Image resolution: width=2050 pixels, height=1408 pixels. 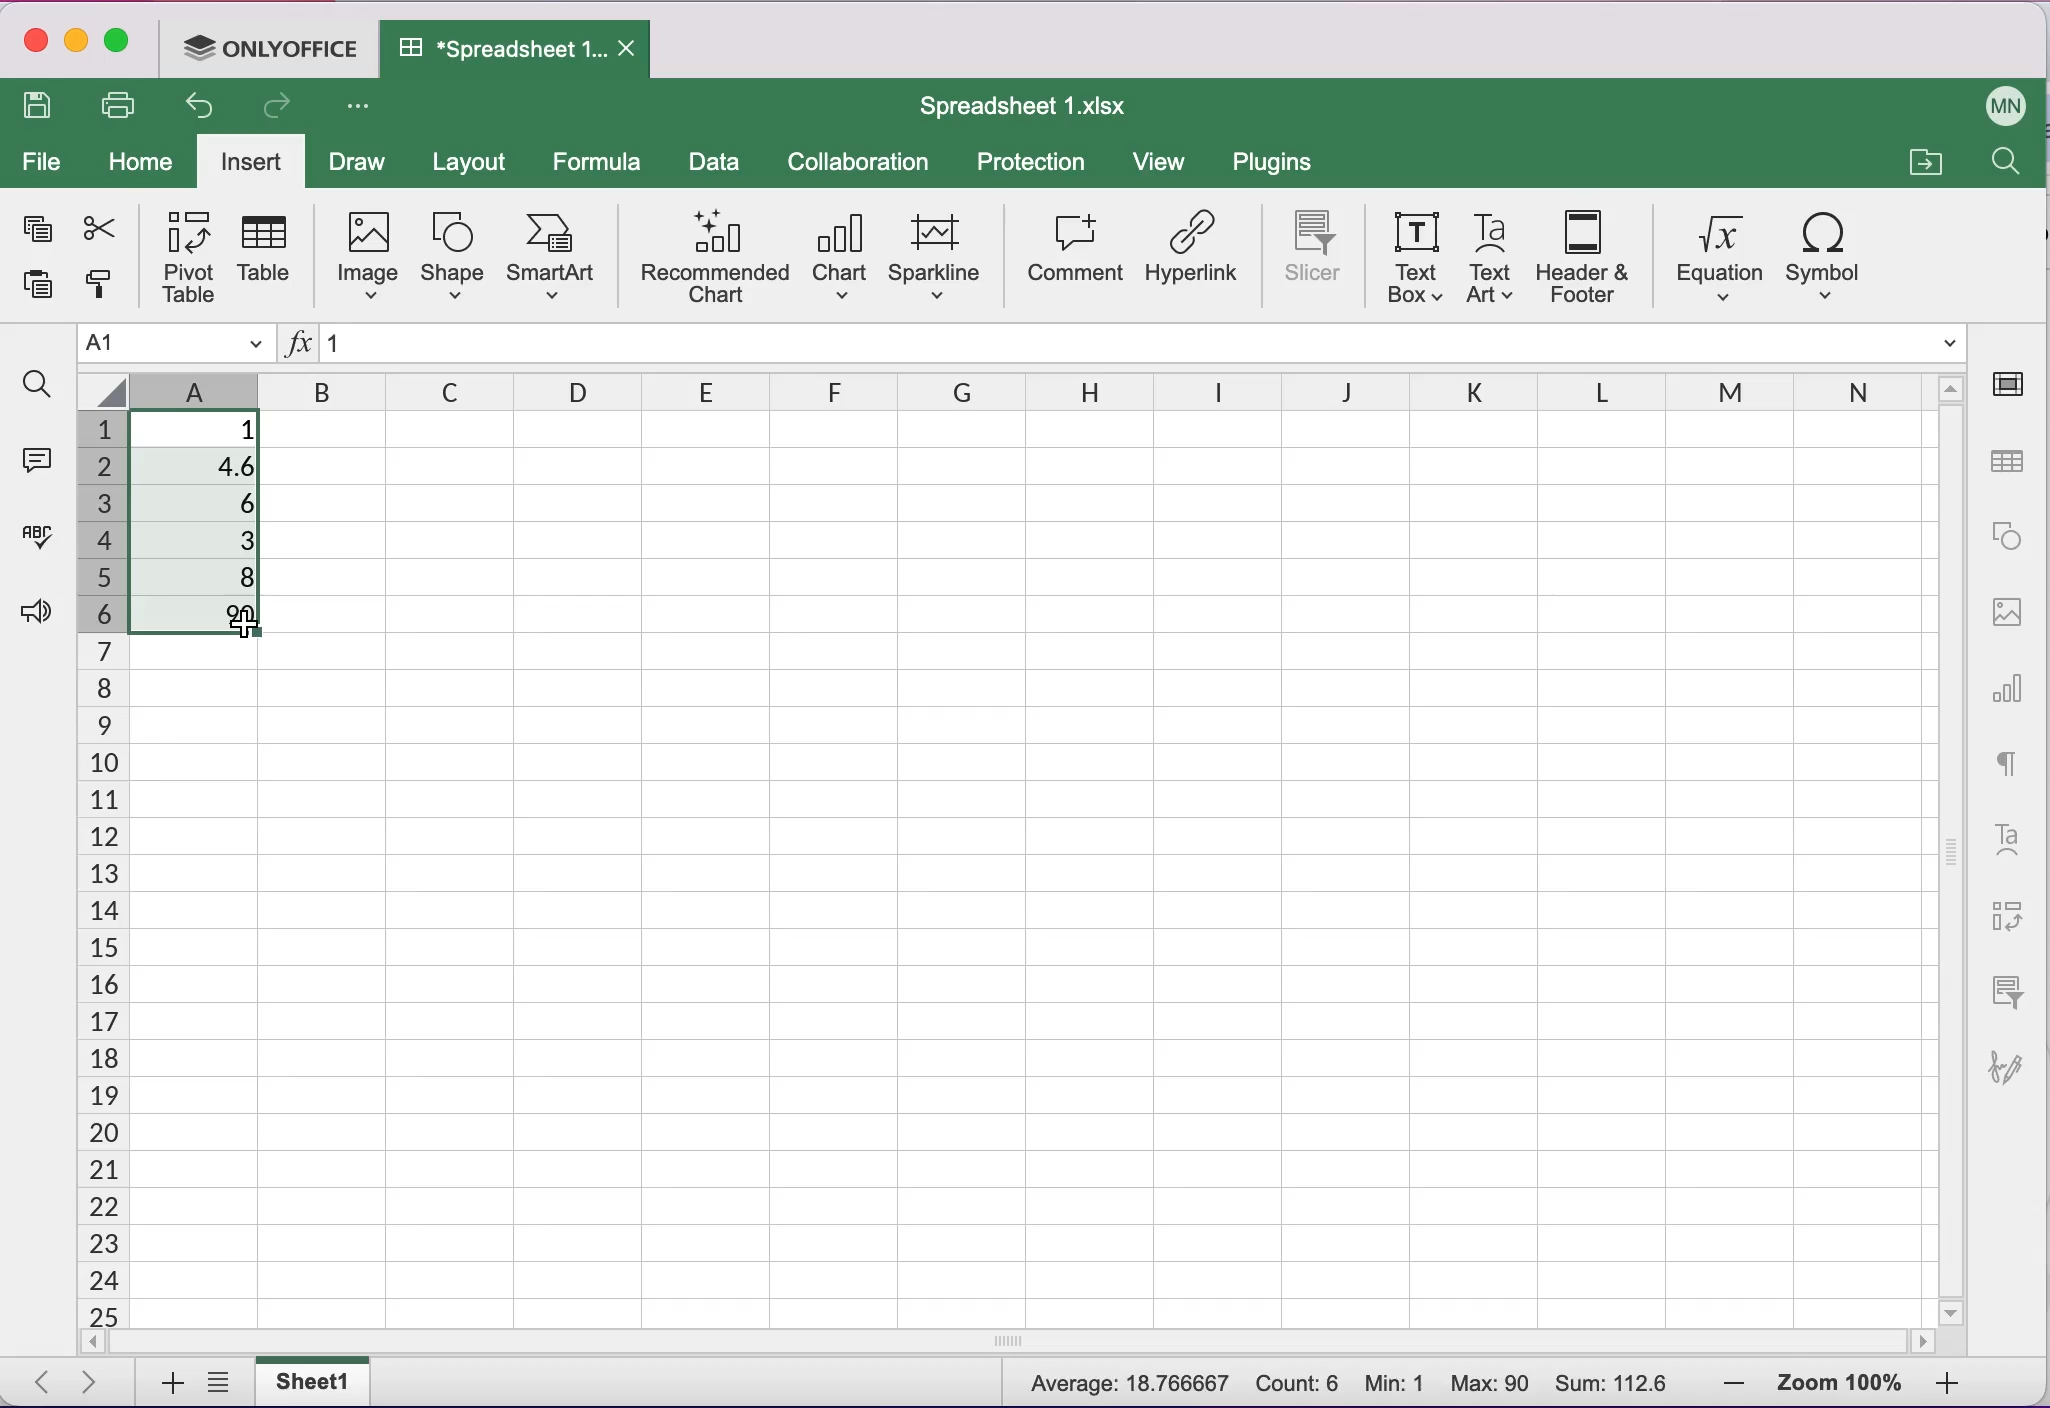 I want to click on Min: 1, so click(x=1397, y=1383).